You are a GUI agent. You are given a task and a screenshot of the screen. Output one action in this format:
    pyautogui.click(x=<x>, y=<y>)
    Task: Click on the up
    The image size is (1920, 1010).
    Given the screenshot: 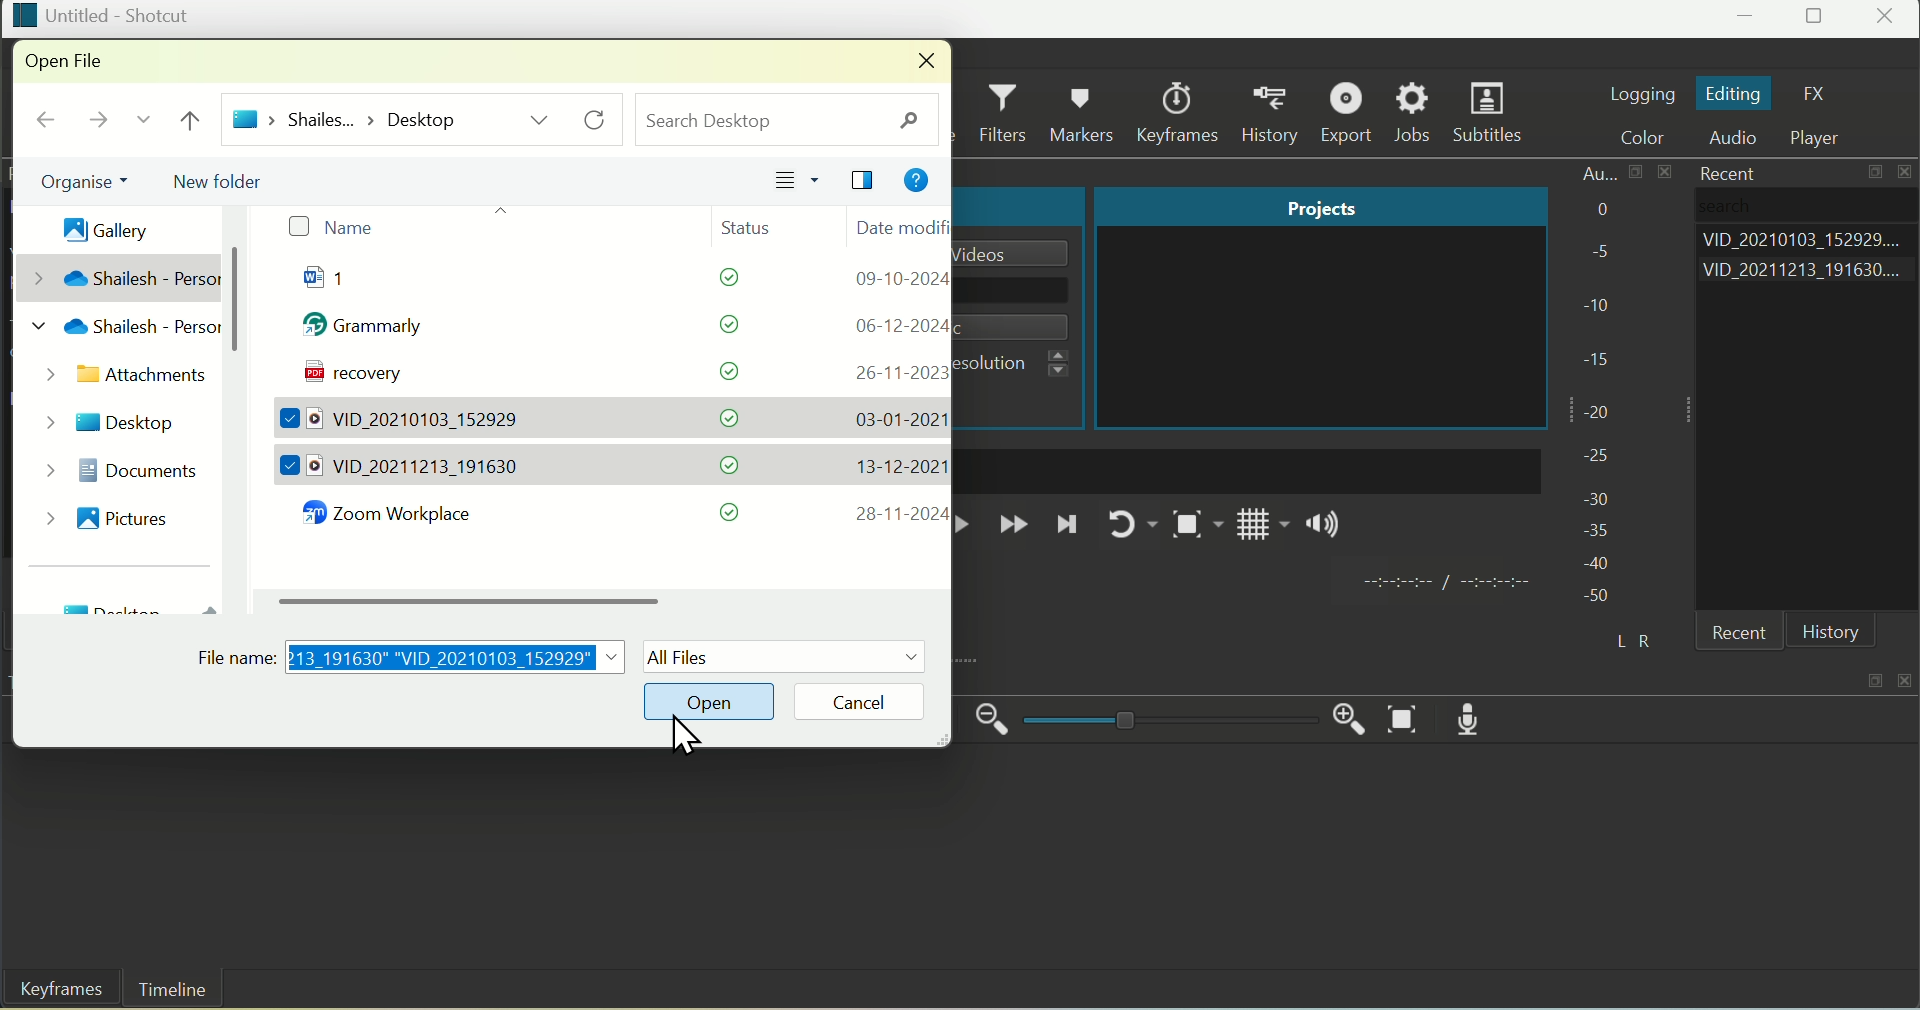 What is the action you would take?
    pyautogui.click(x=195, y=121)
    